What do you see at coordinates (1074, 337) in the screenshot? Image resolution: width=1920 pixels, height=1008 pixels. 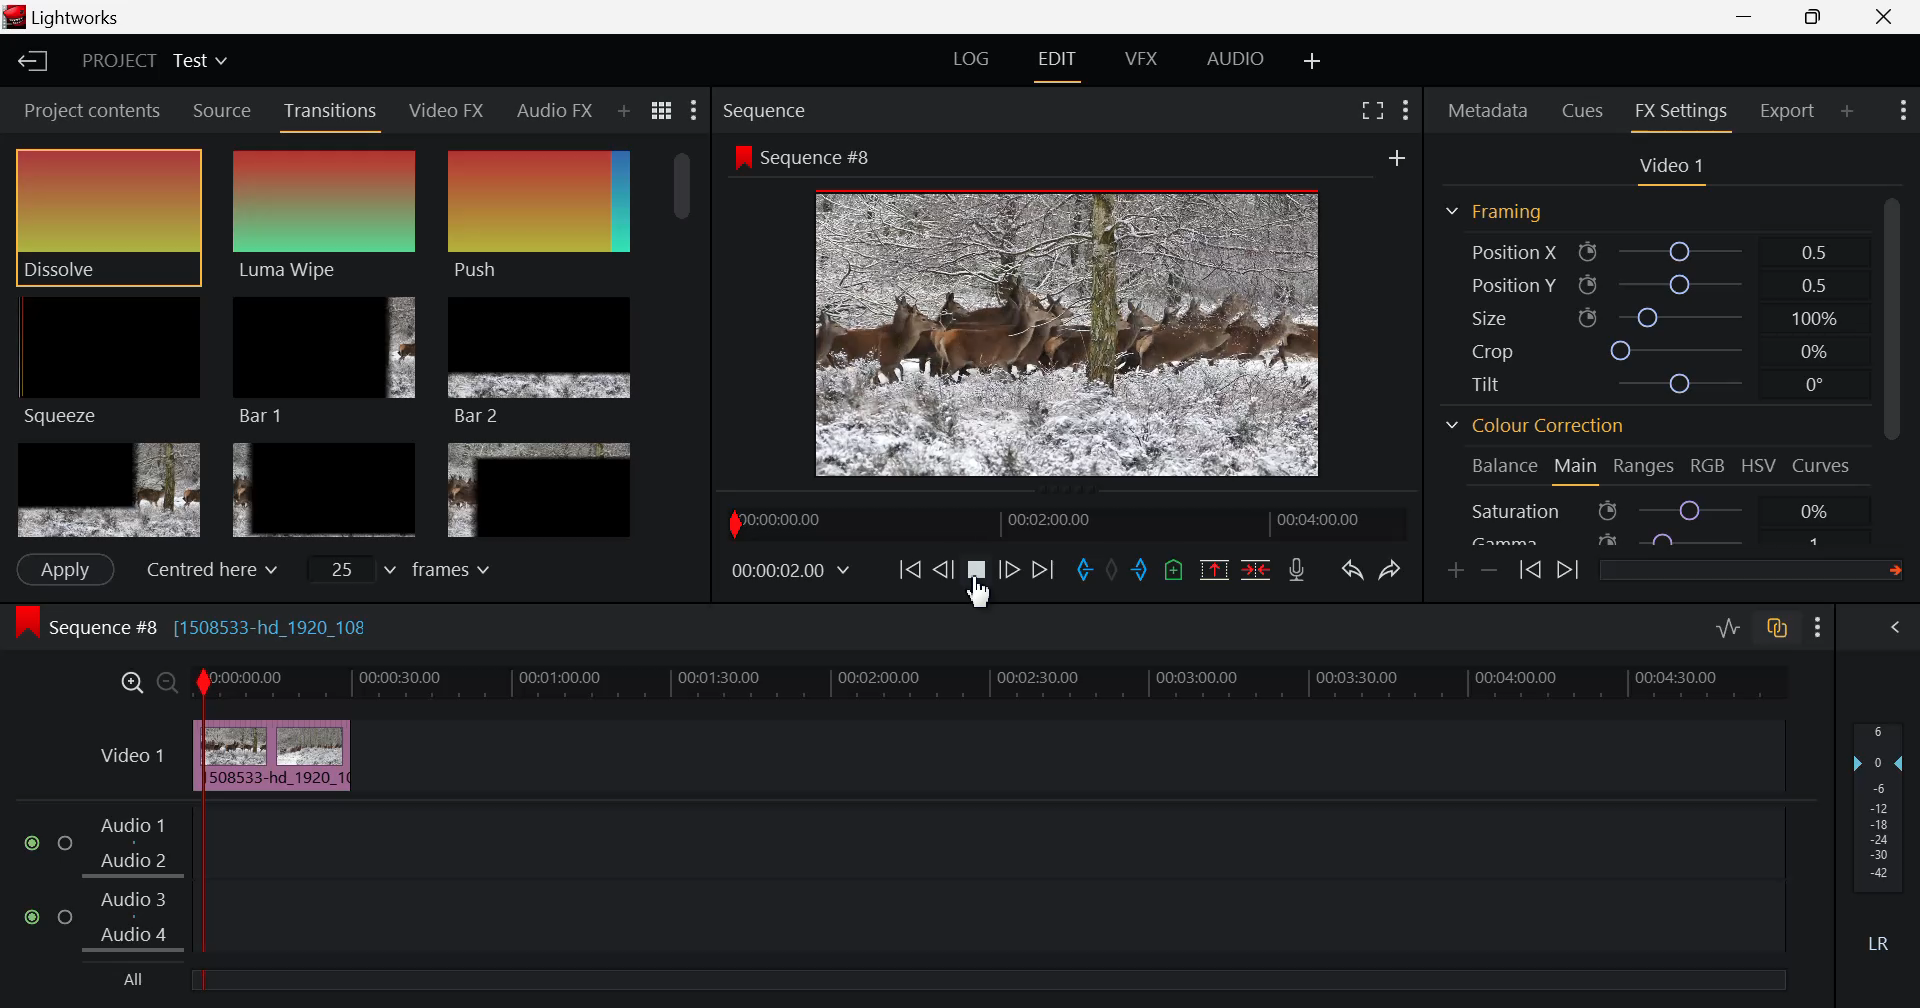 I see `Image` at bounding box center [1074, 337].